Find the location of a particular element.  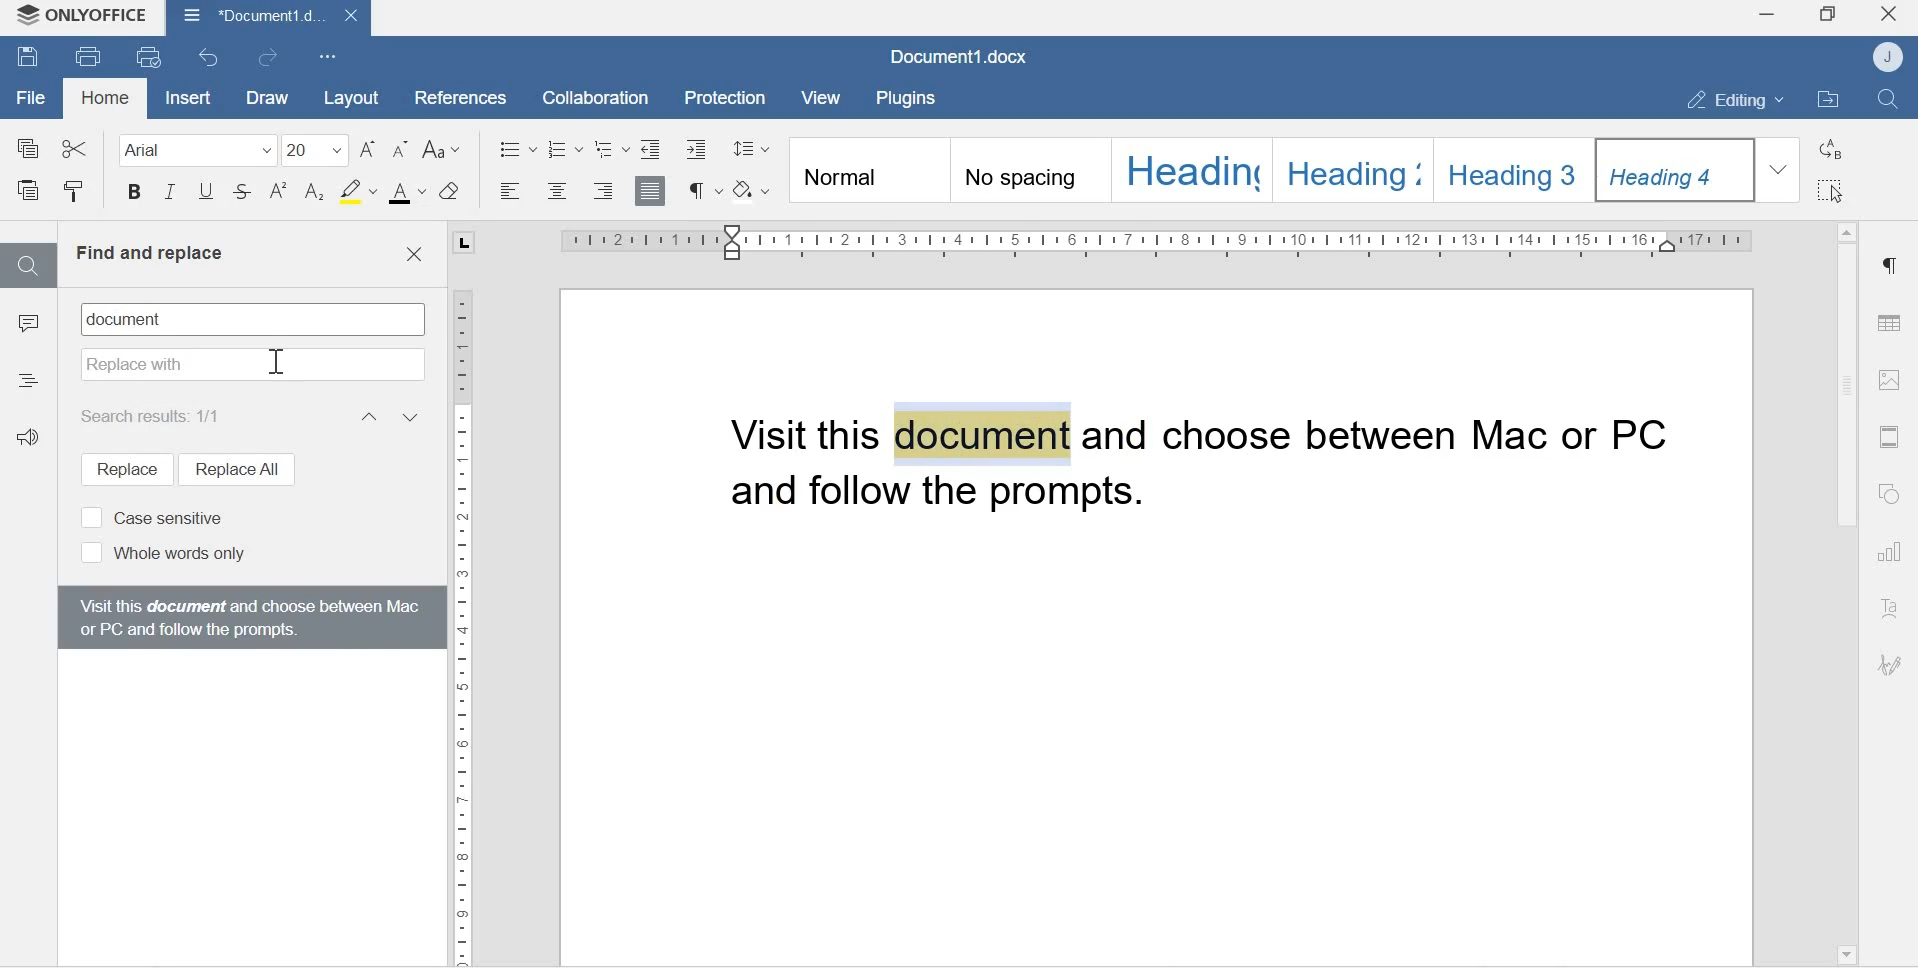

Change case is located at coordinates (445, 150).